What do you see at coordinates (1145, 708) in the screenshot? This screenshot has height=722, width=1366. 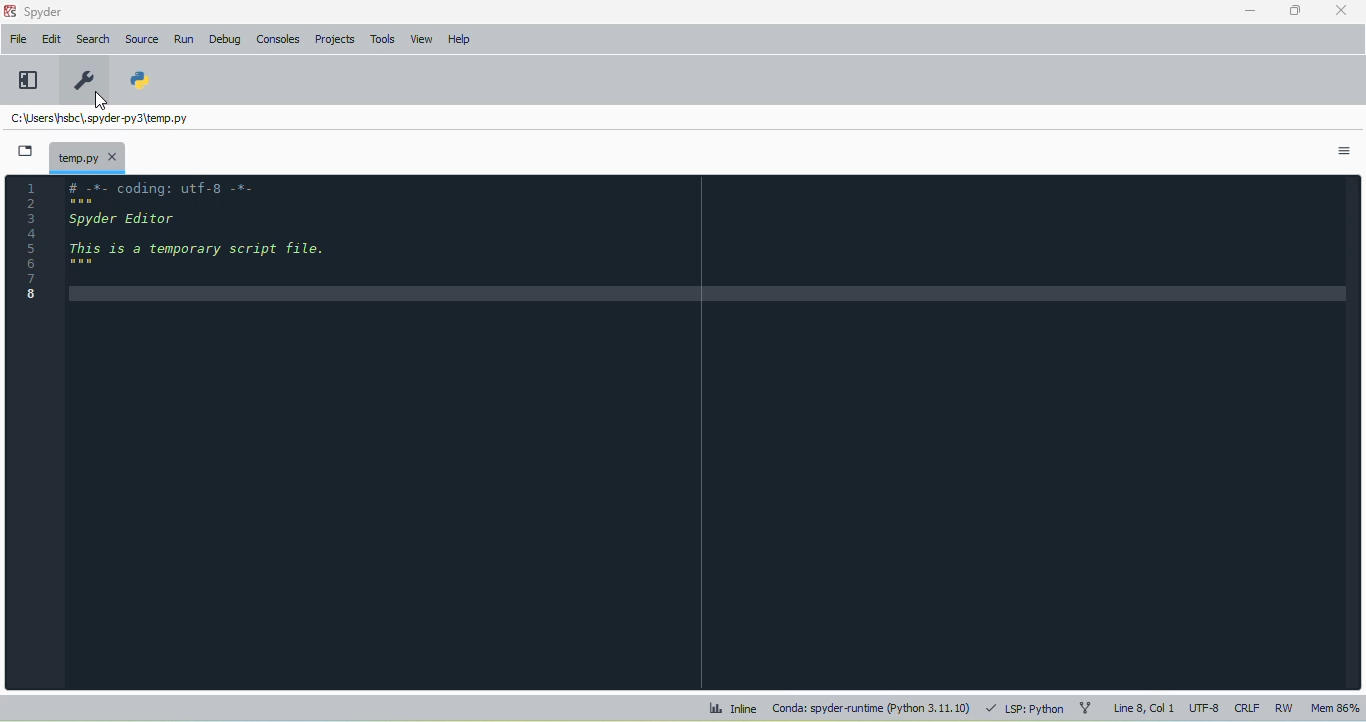 I see `line 8, col 1` at bounding box center [1145, 708].